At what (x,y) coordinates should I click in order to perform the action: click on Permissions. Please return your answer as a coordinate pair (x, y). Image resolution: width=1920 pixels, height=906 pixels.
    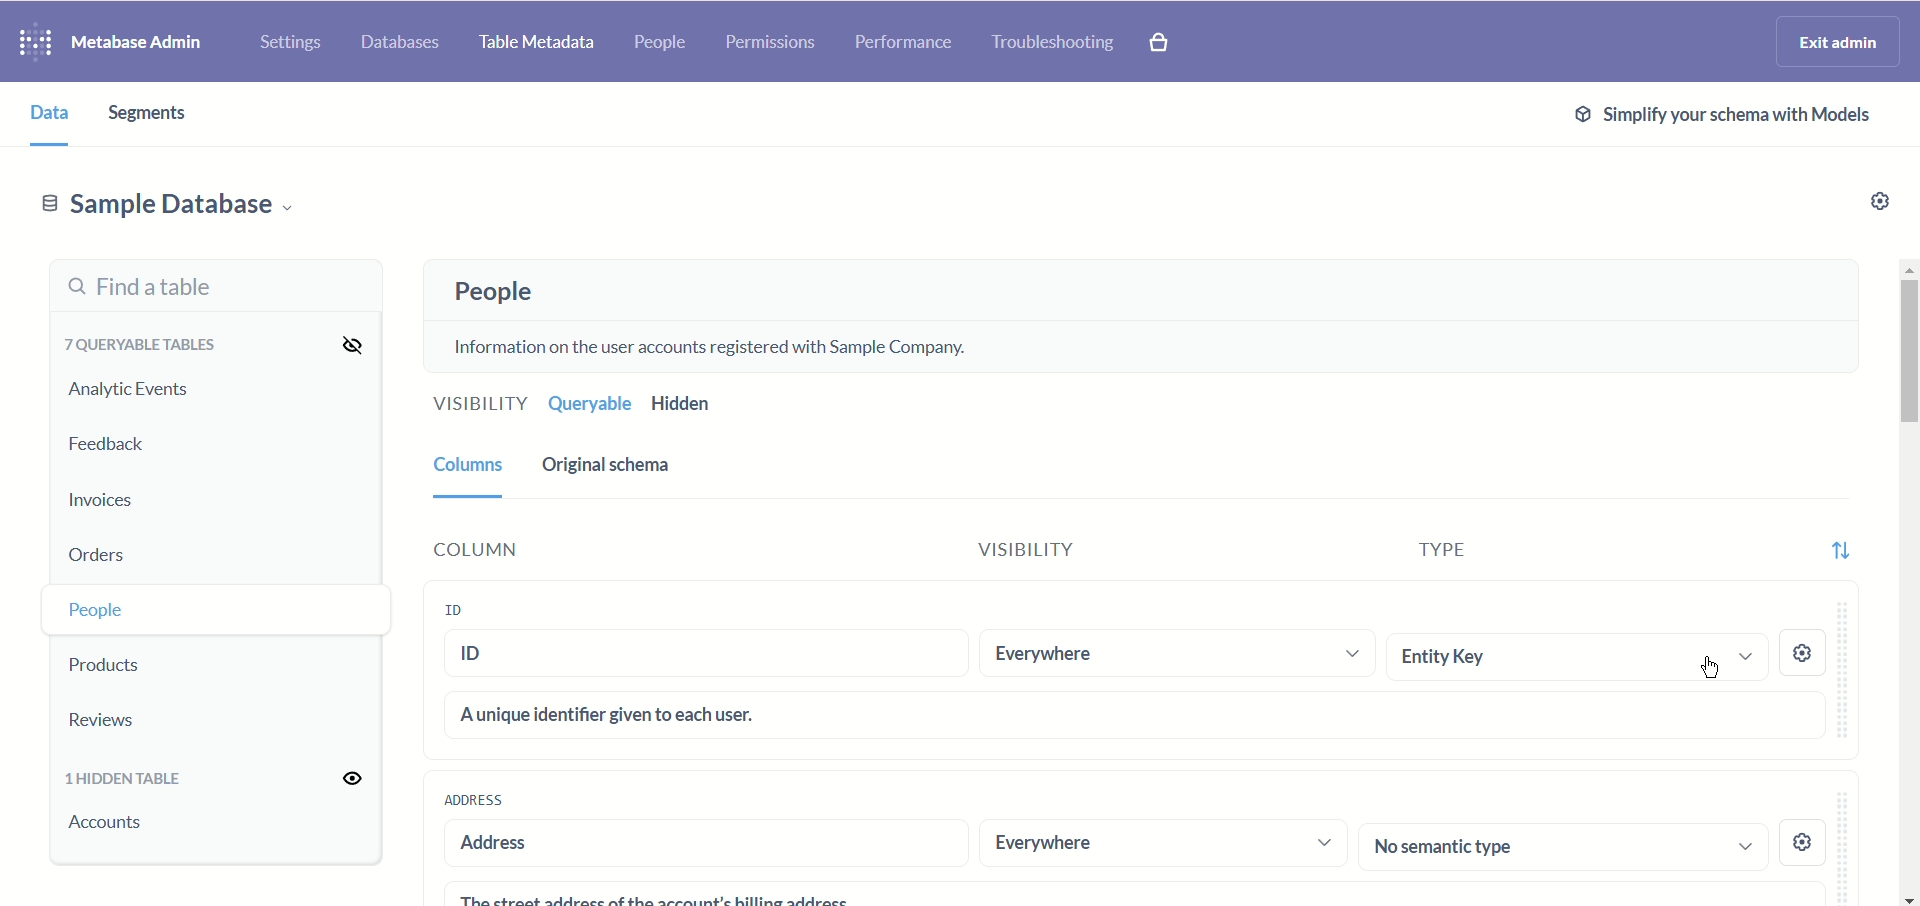
    Looking at the image, I should click on (772, 45).